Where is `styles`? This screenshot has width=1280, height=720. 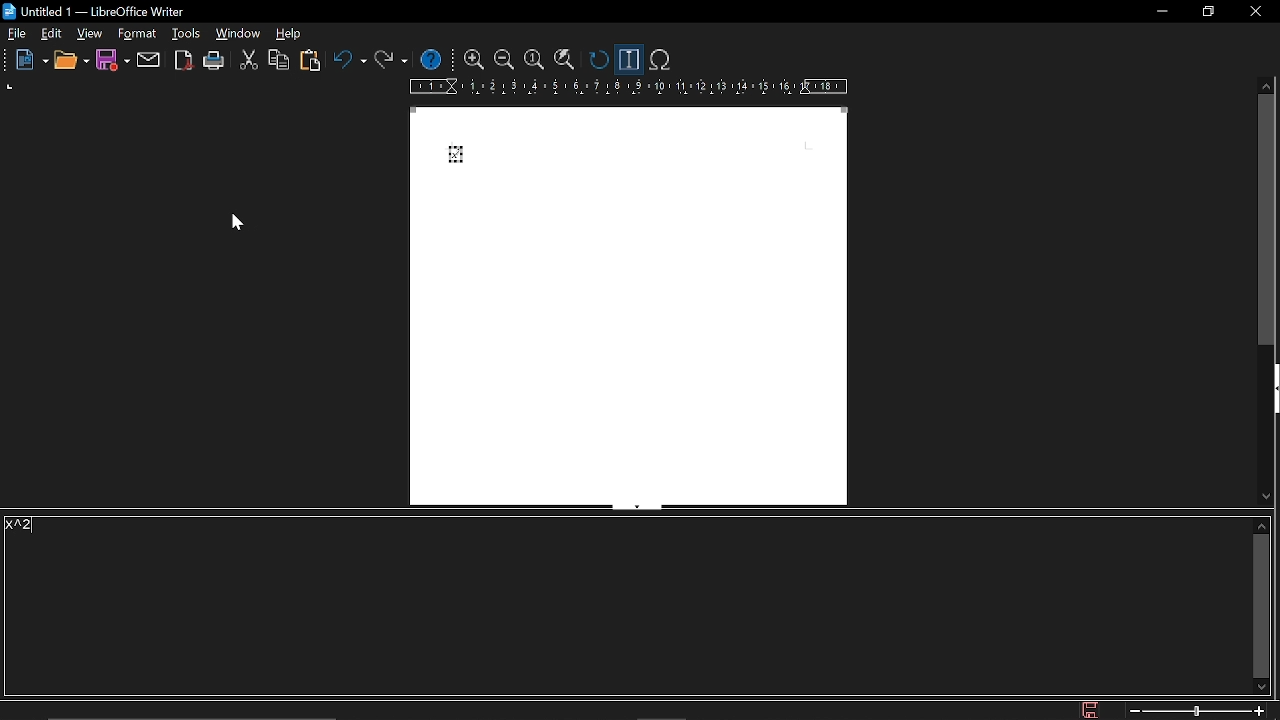 styles is located at coordinates (237, 34).